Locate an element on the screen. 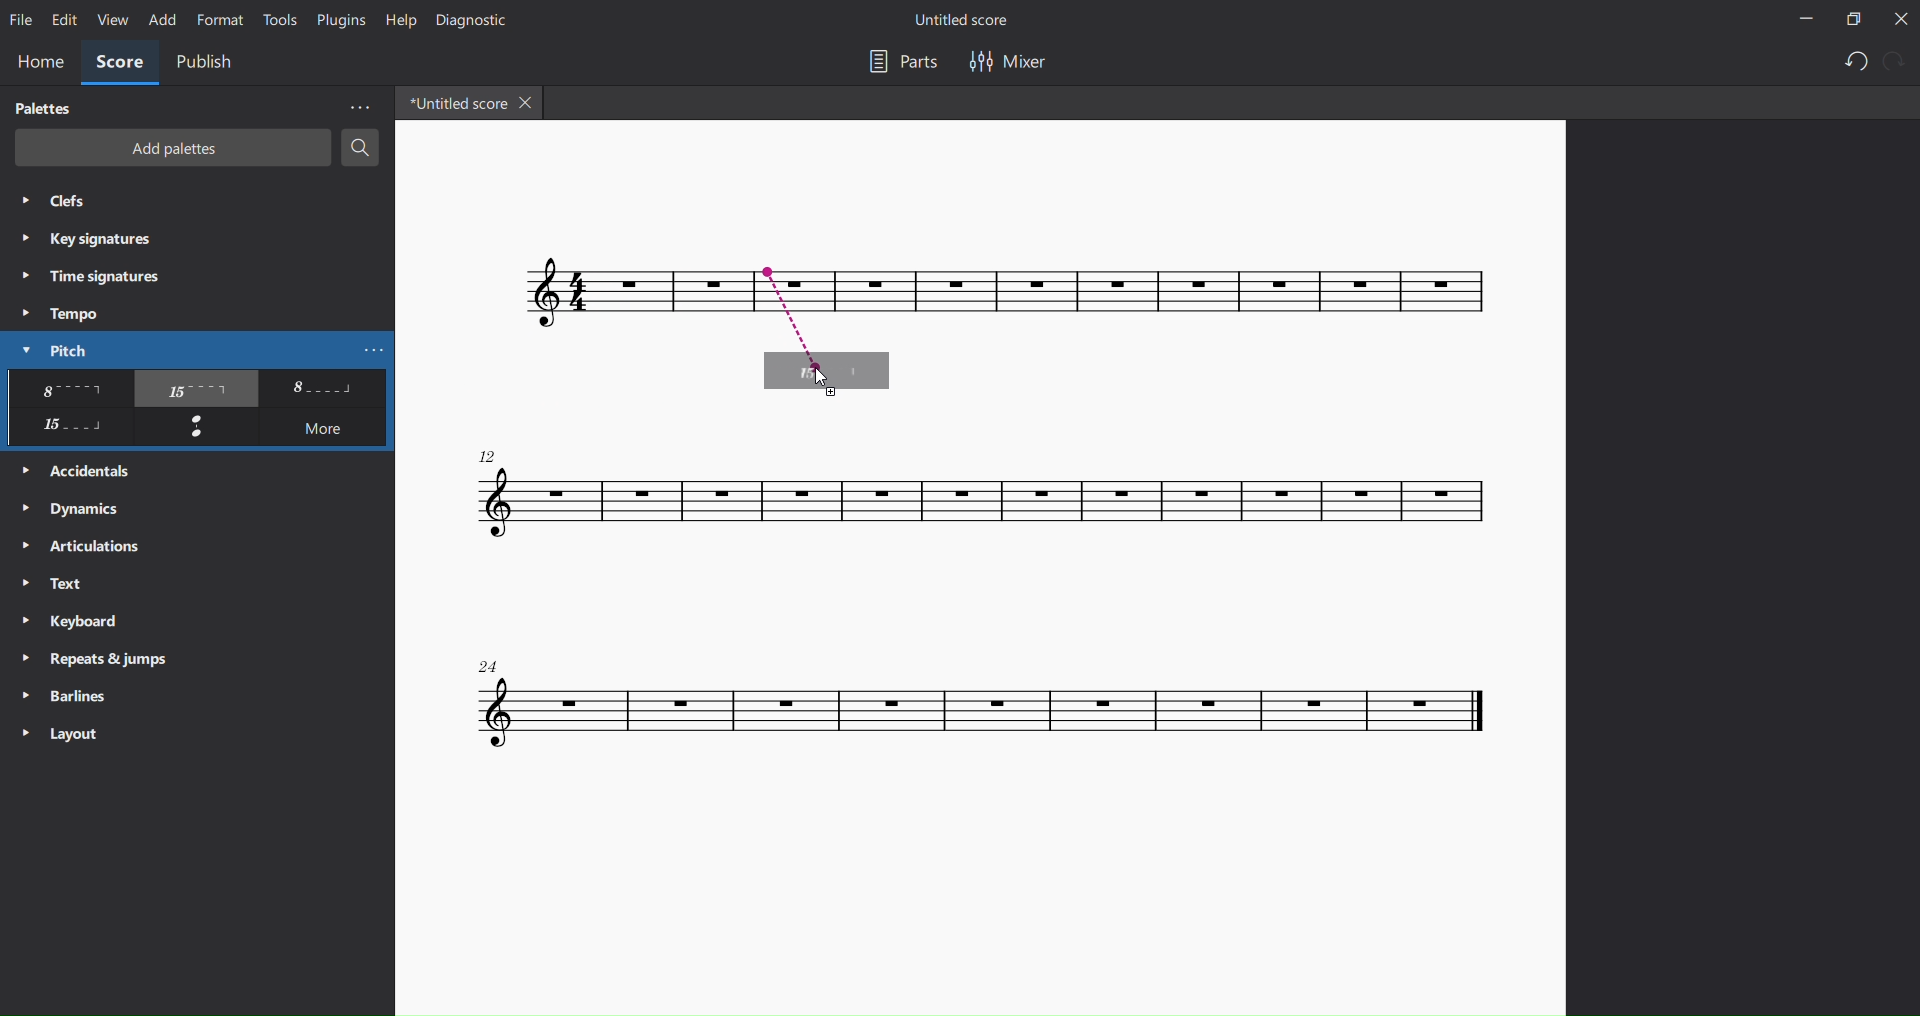 This screenshot has width=1920, height=1016. more is located at coordinates (326, 430).